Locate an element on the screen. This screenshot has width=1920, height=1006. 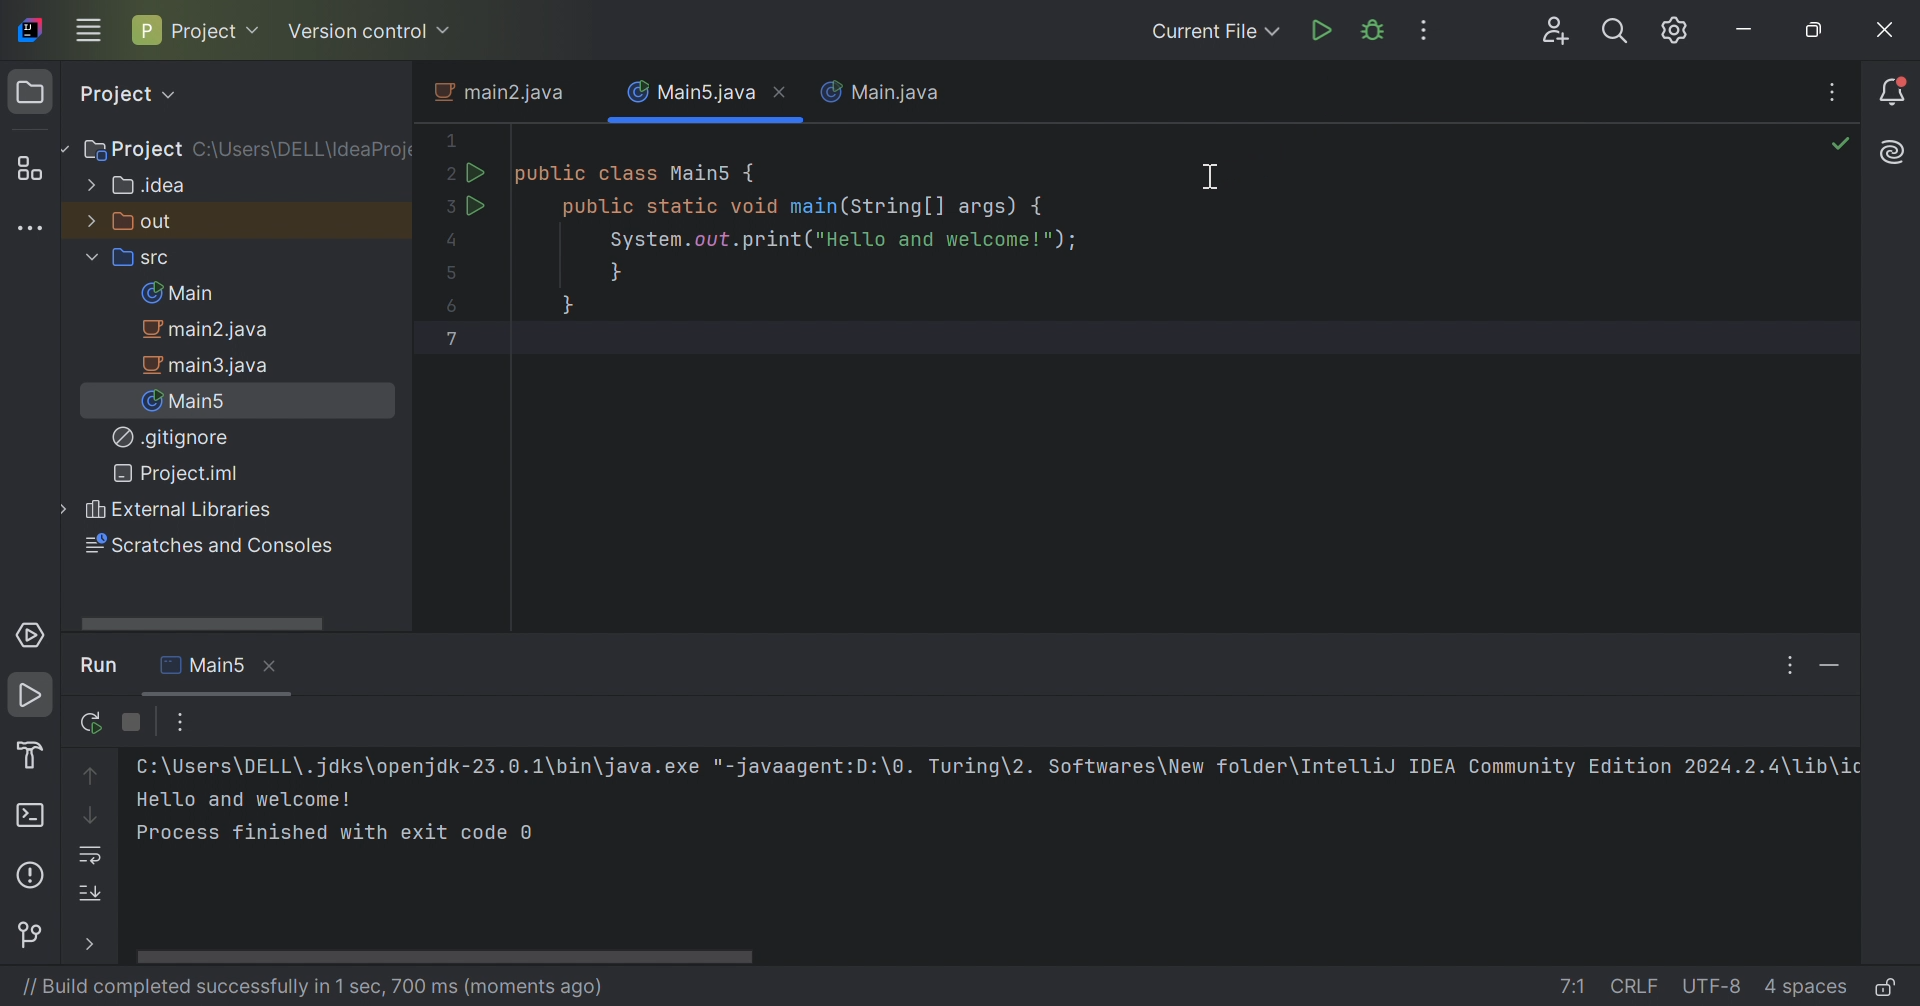
Updates available is located at coordinates (1675, 30).